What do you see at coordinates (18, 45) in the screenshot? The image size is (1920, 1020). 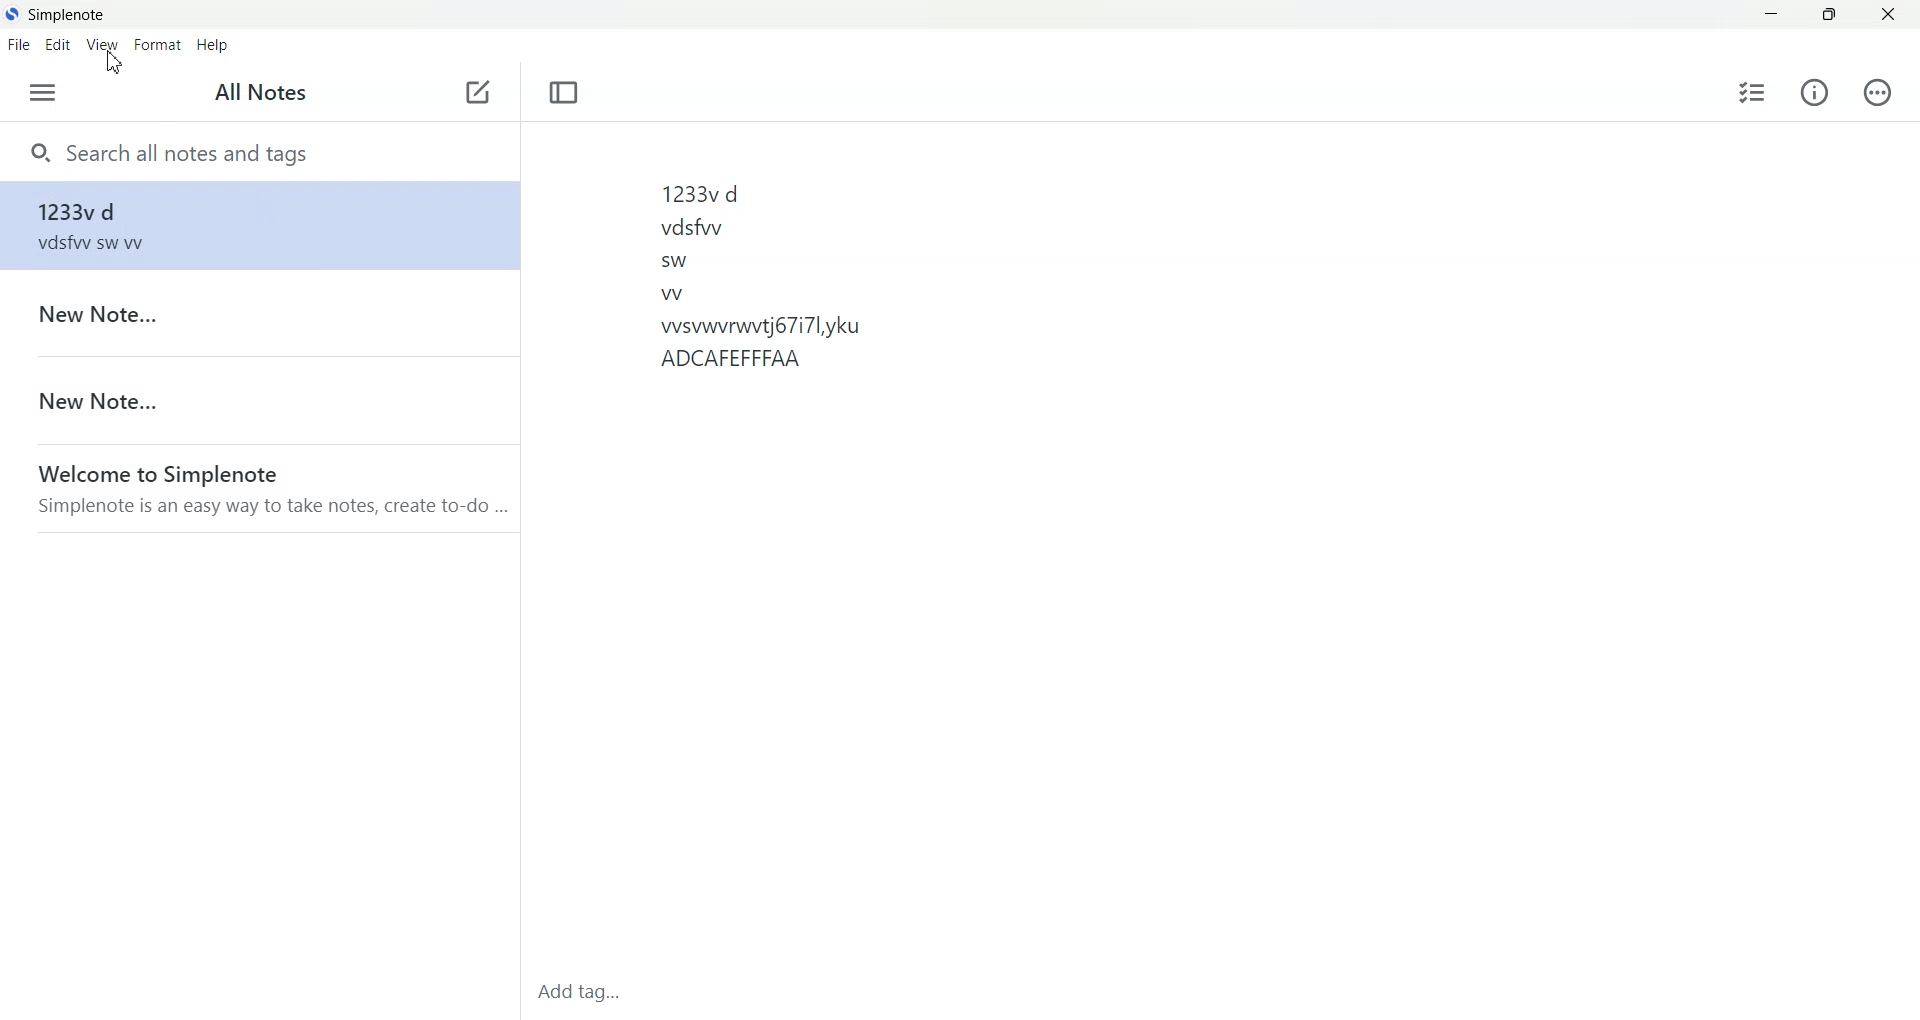 I see `File` at bounding box center [18, 45].